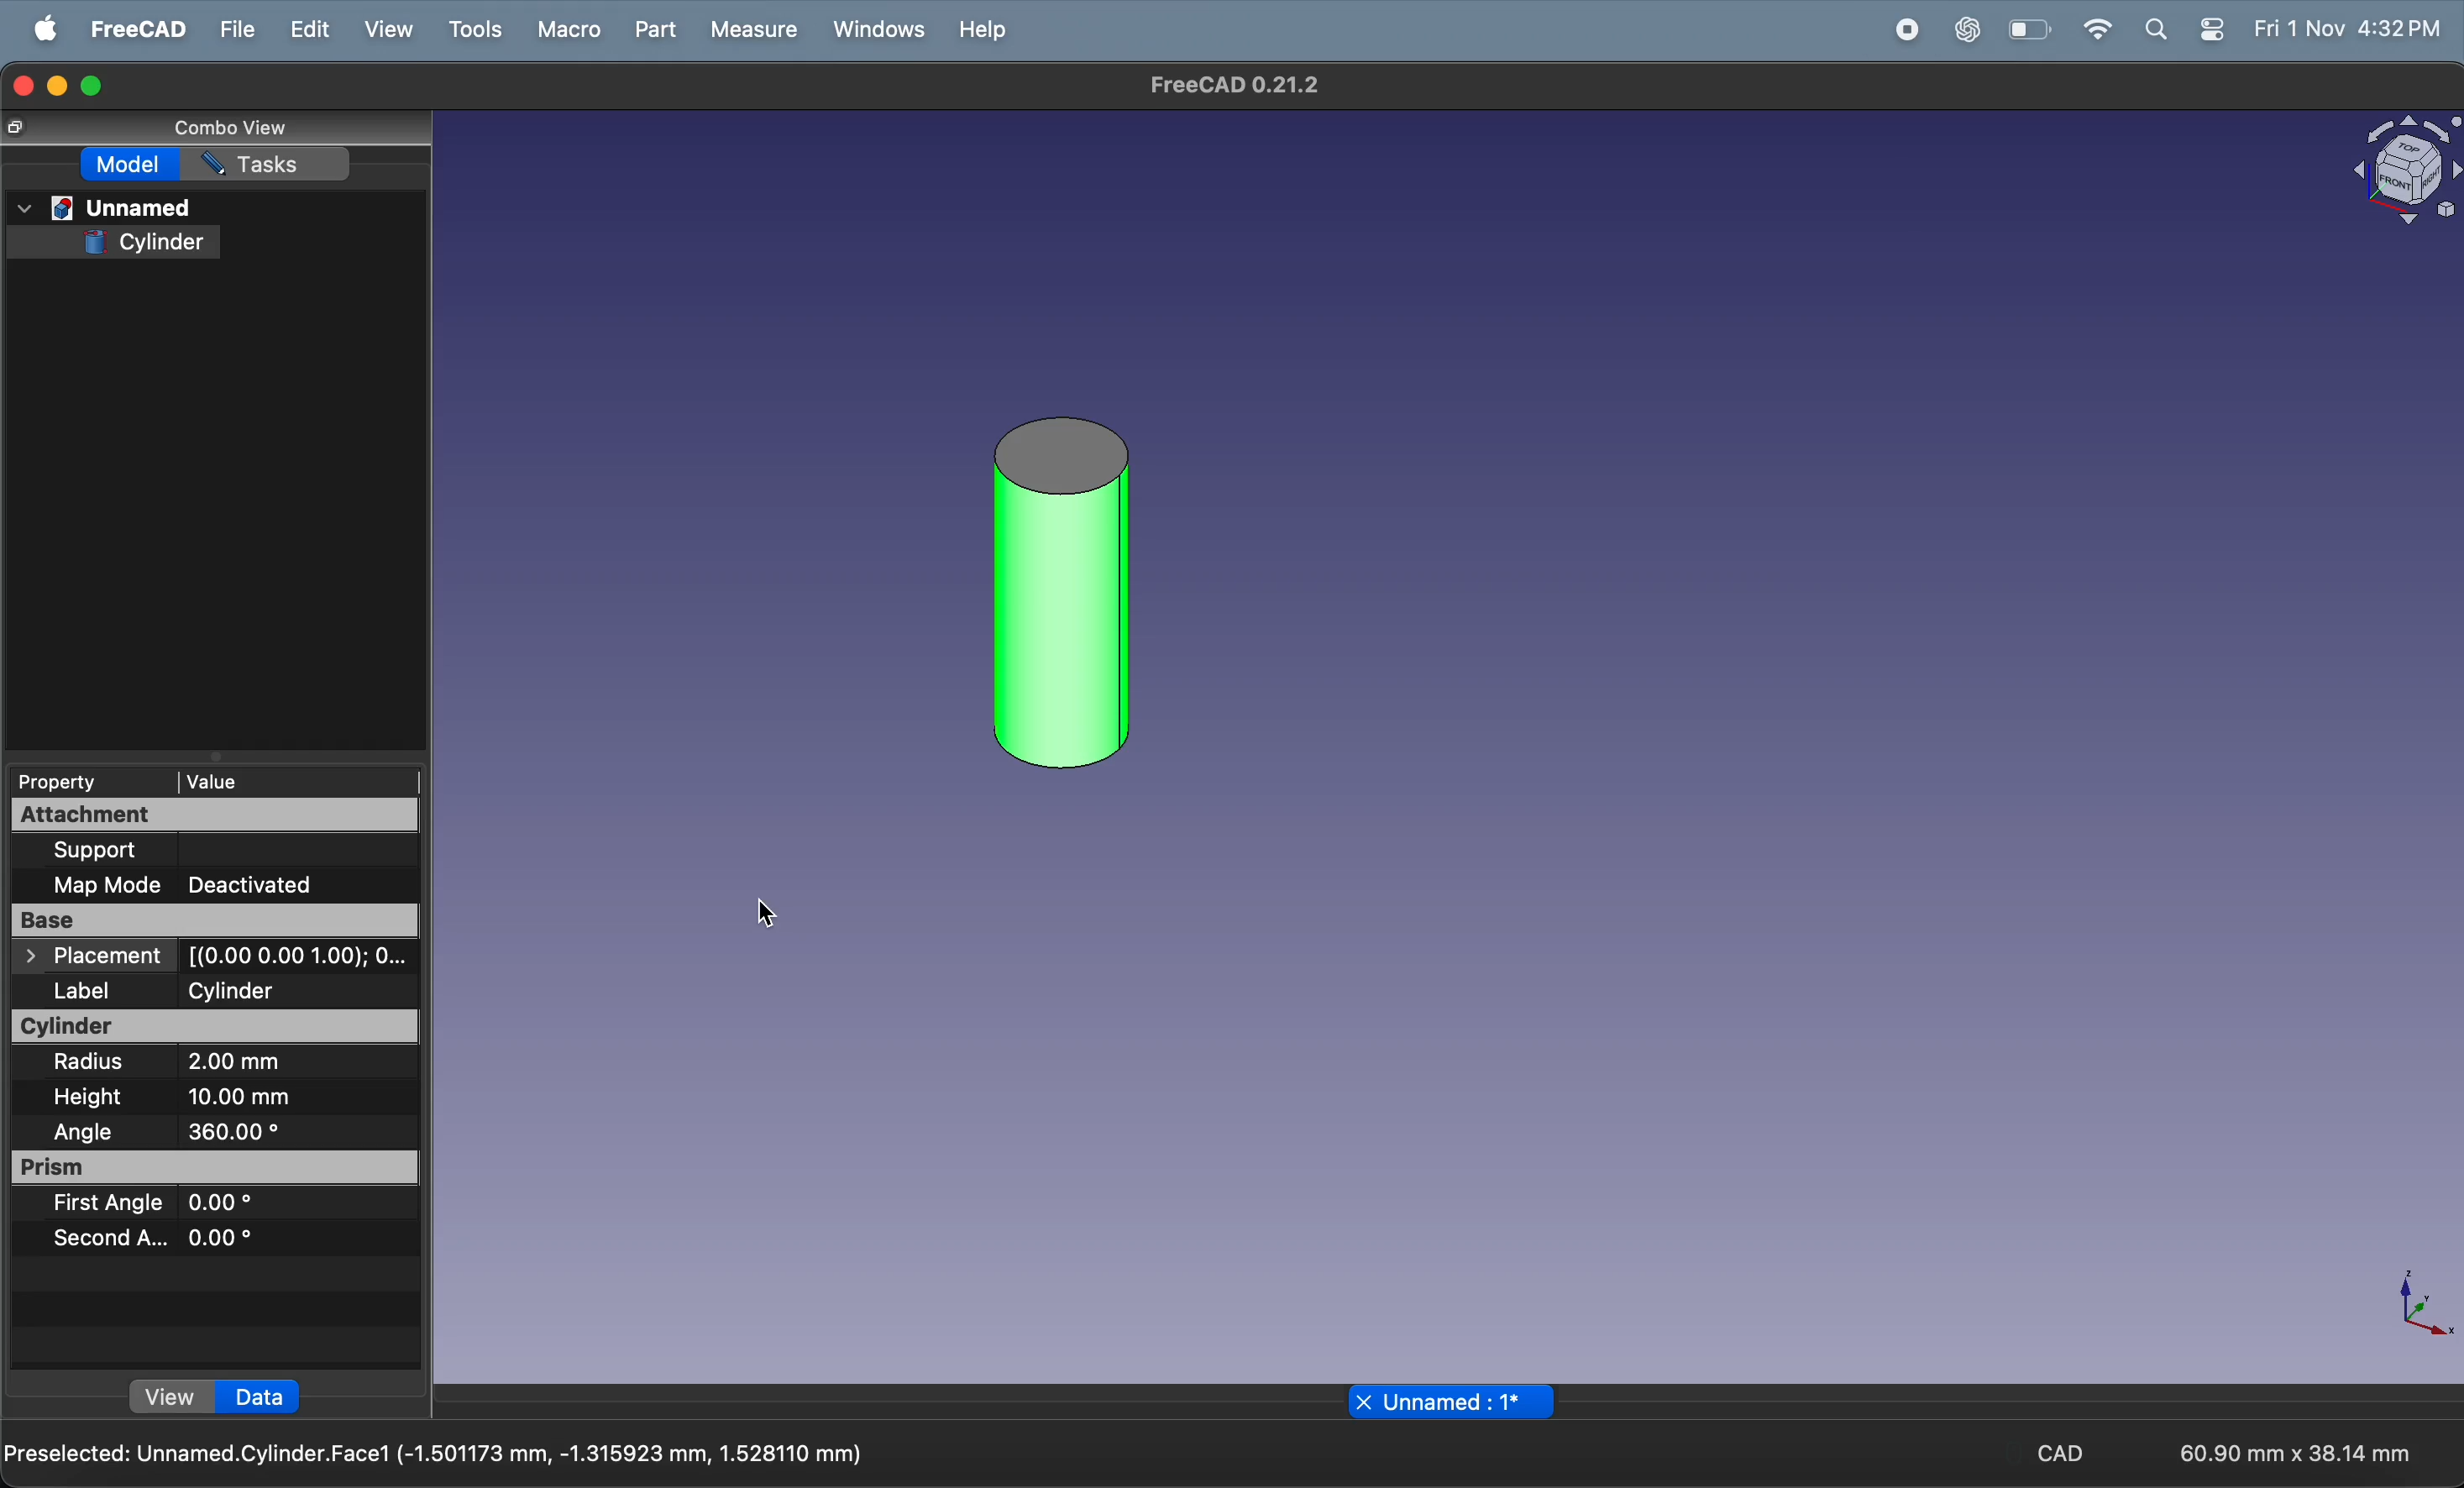  I want to click on freecad, so click(130, 28).